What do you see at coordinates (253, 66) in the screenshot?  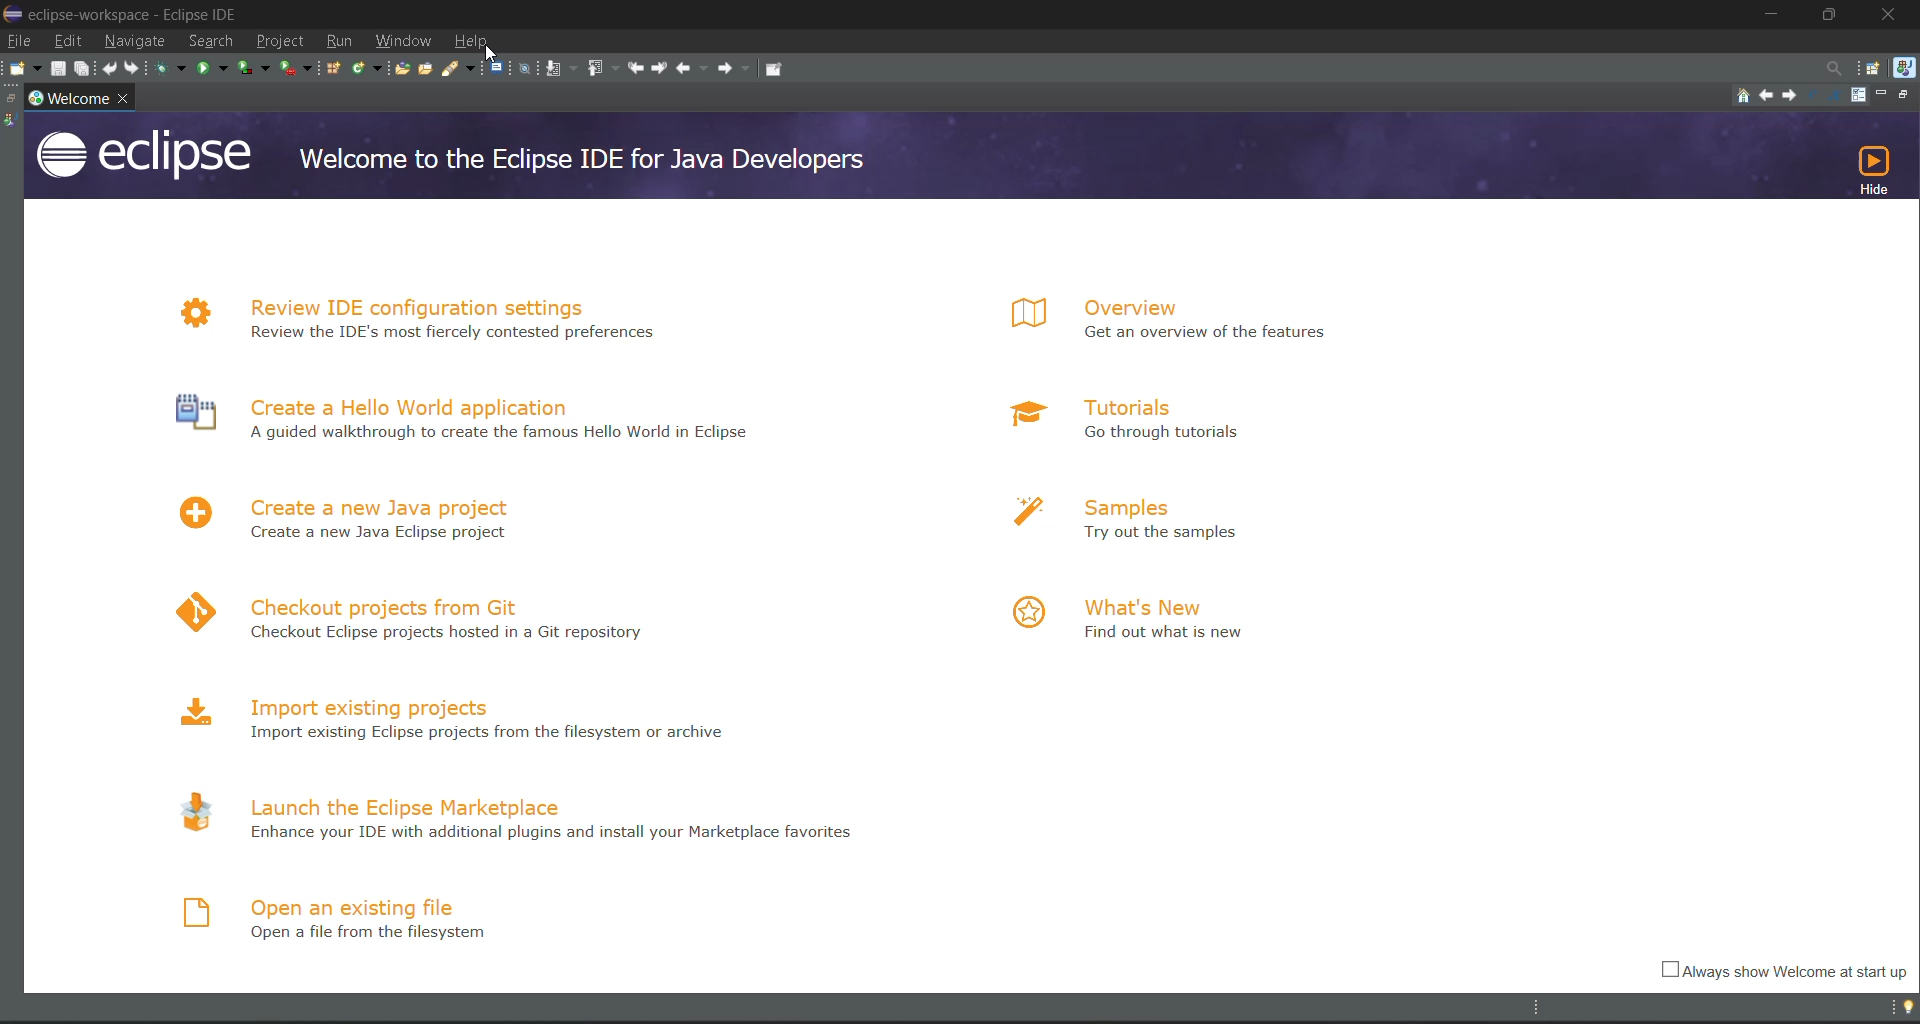 I see `coverage` at bounding box center [253, 66].